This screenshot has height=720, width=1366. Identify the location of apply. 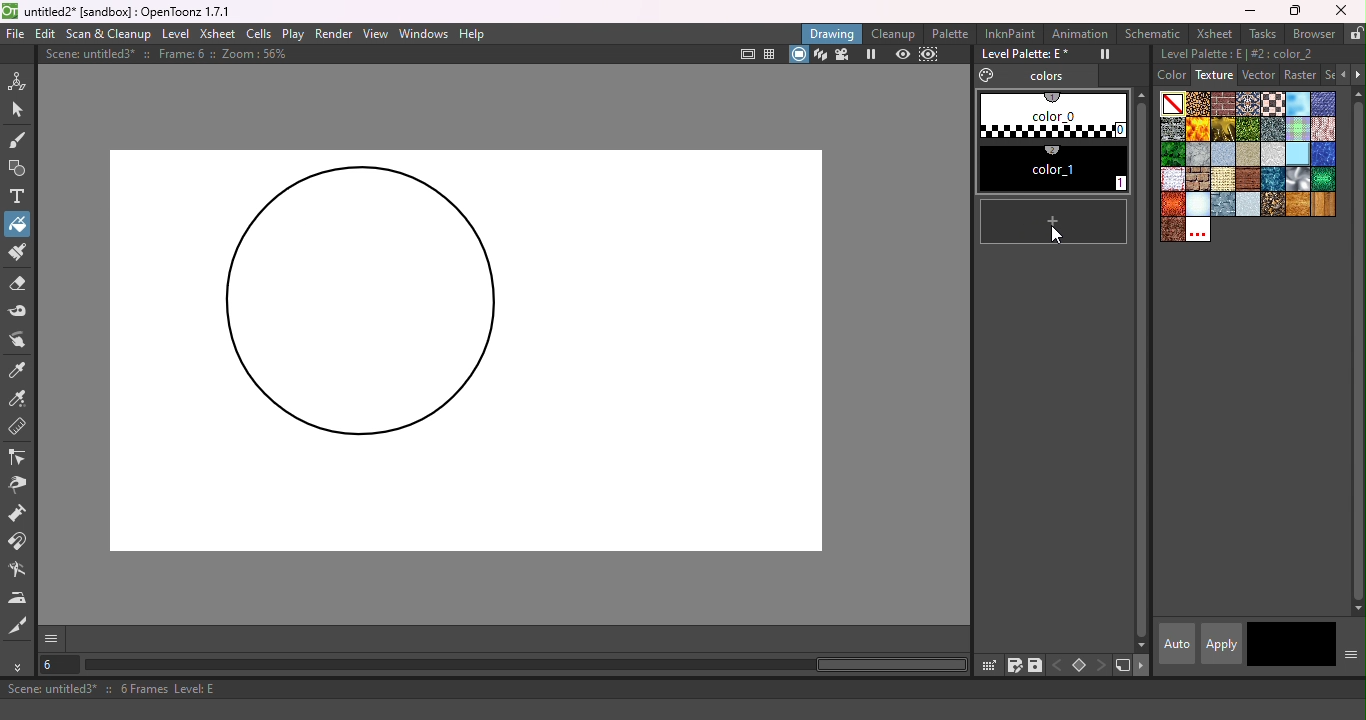
(1221, 644).